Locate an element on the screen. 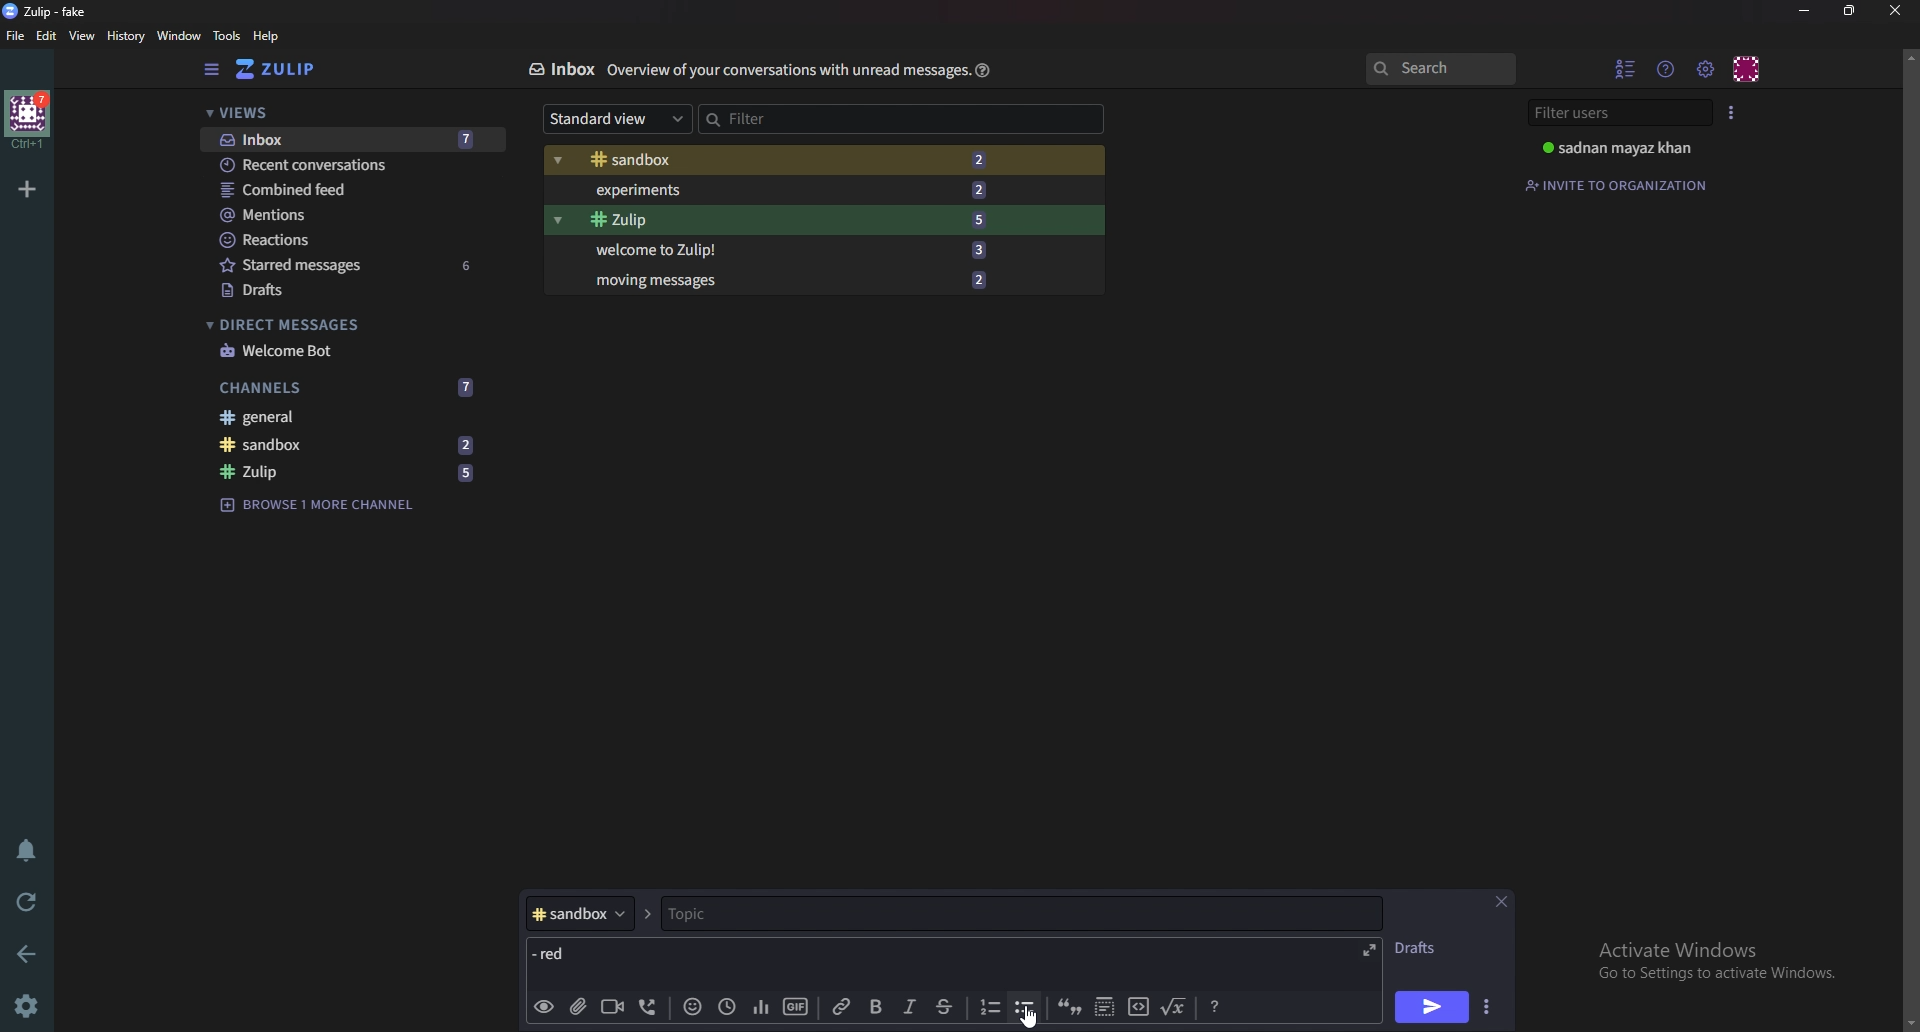 The width and height of the screenshot is (1920, 1032). views is located at coordinates (352, 114).